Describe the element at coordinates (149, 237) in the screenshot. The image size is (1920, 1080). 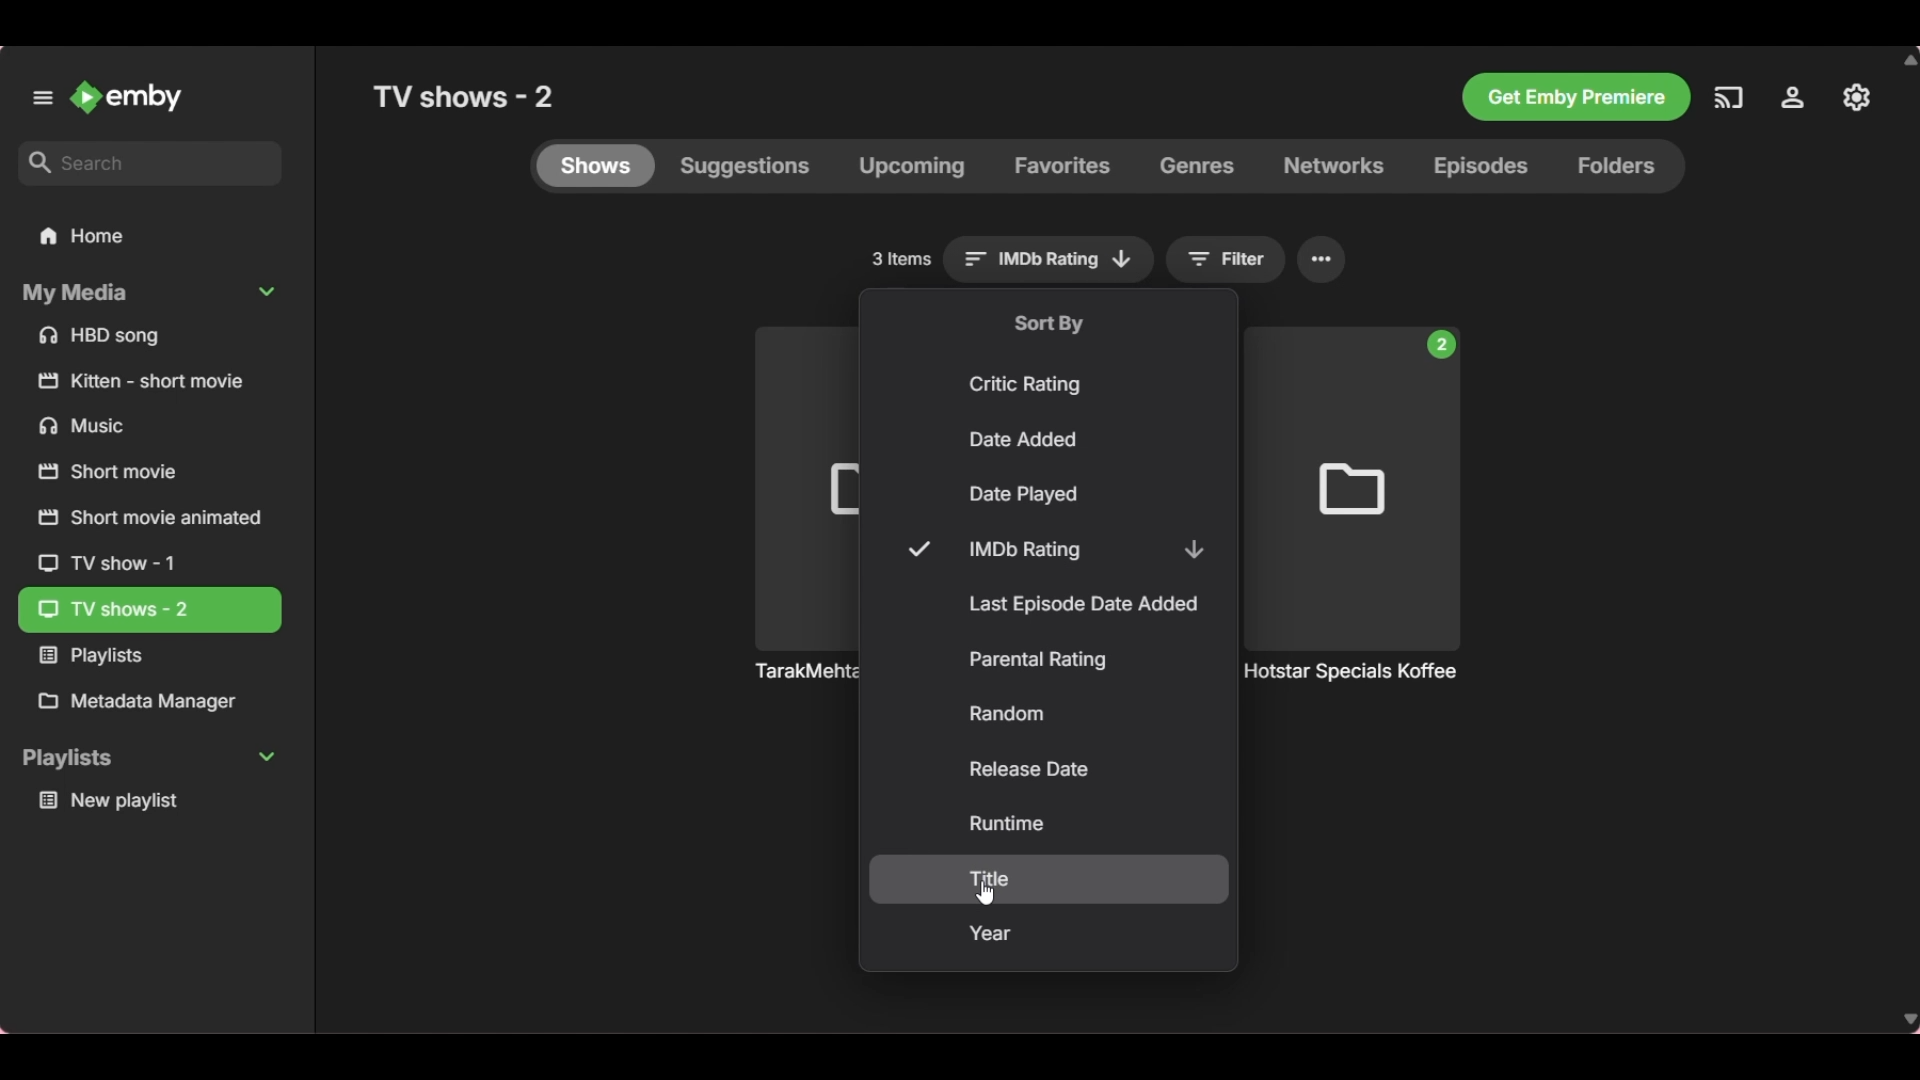
I see `Home folder, current selection highlighted` at that location.